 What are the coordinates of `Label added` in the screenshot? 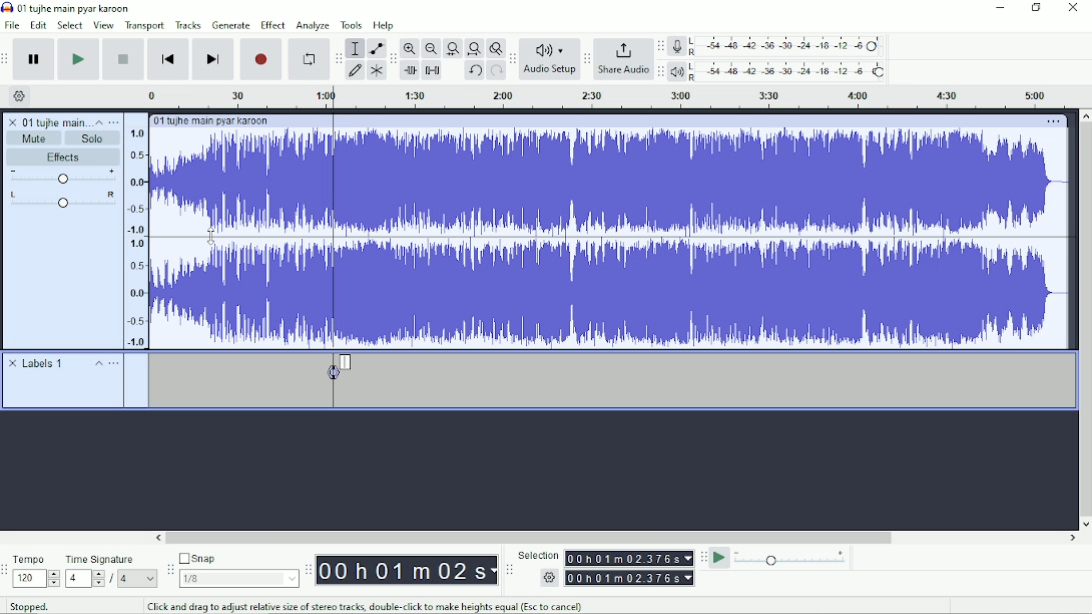 It's located at (338, 381).